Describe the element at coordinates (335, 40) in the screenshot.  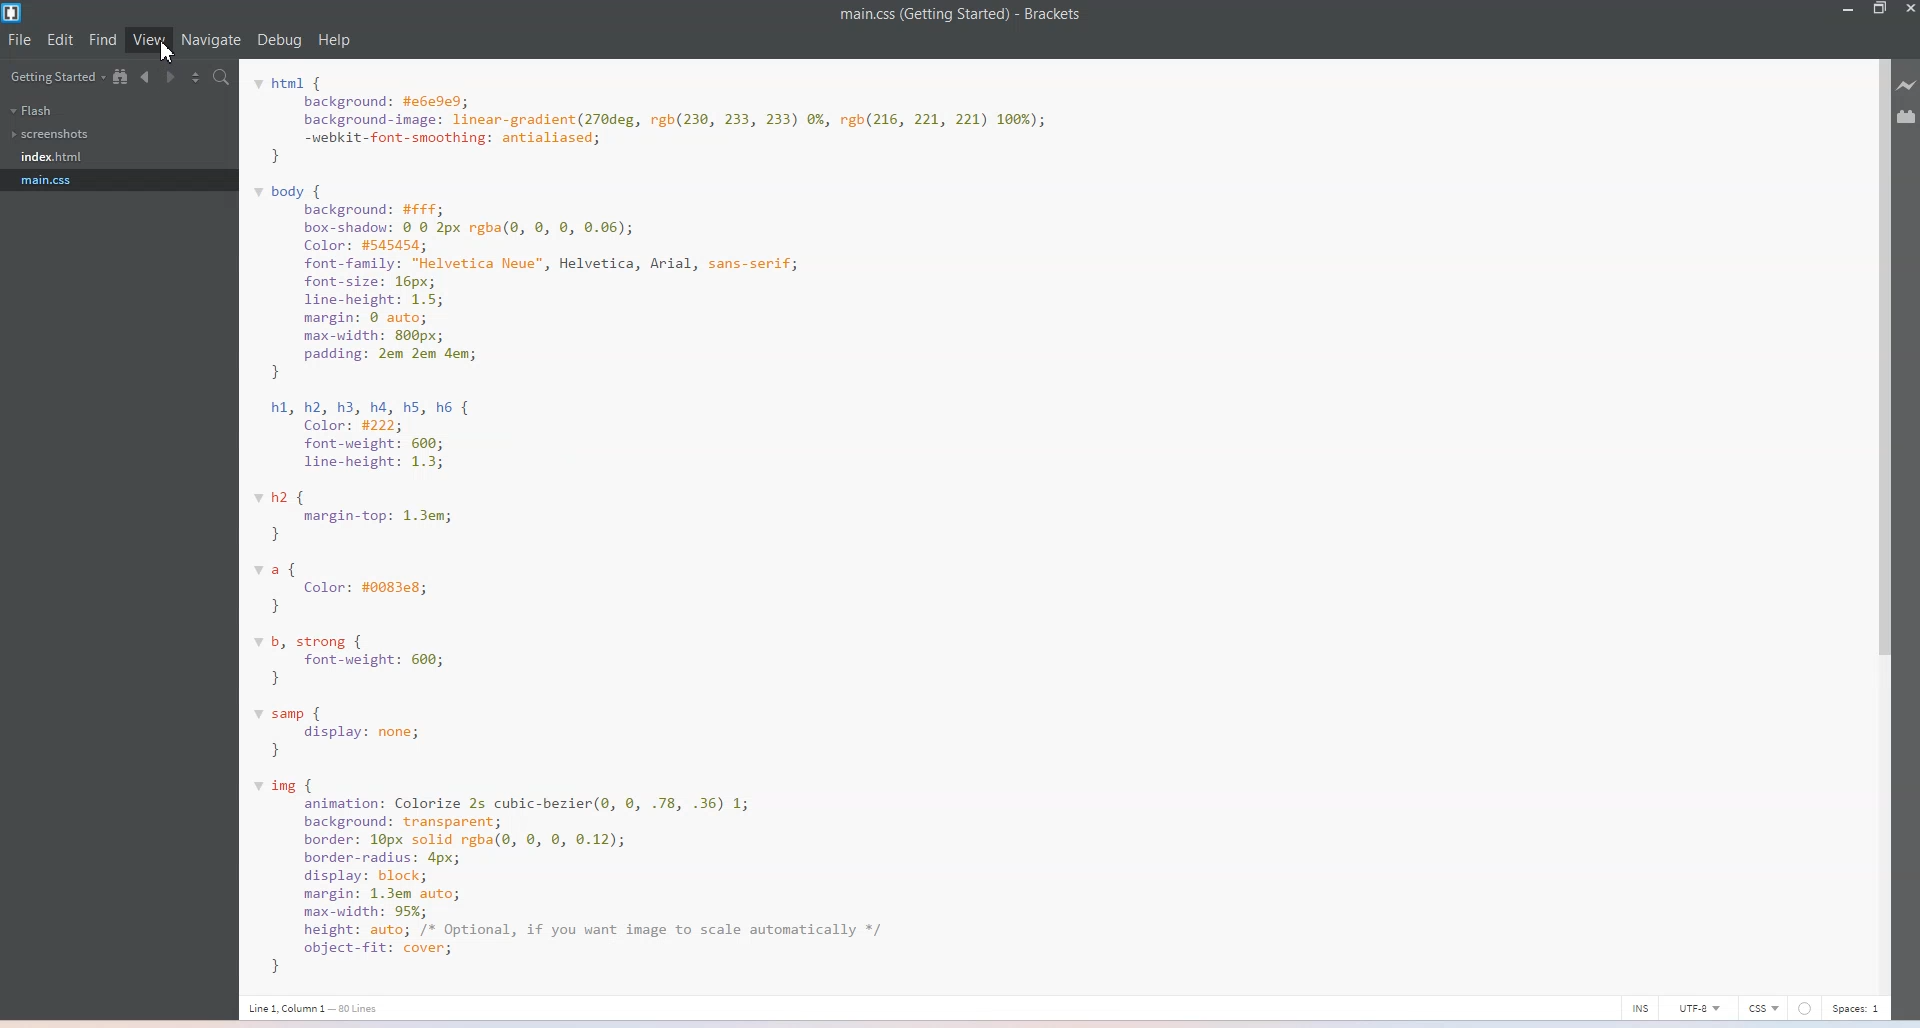
I see `Help` at that location.